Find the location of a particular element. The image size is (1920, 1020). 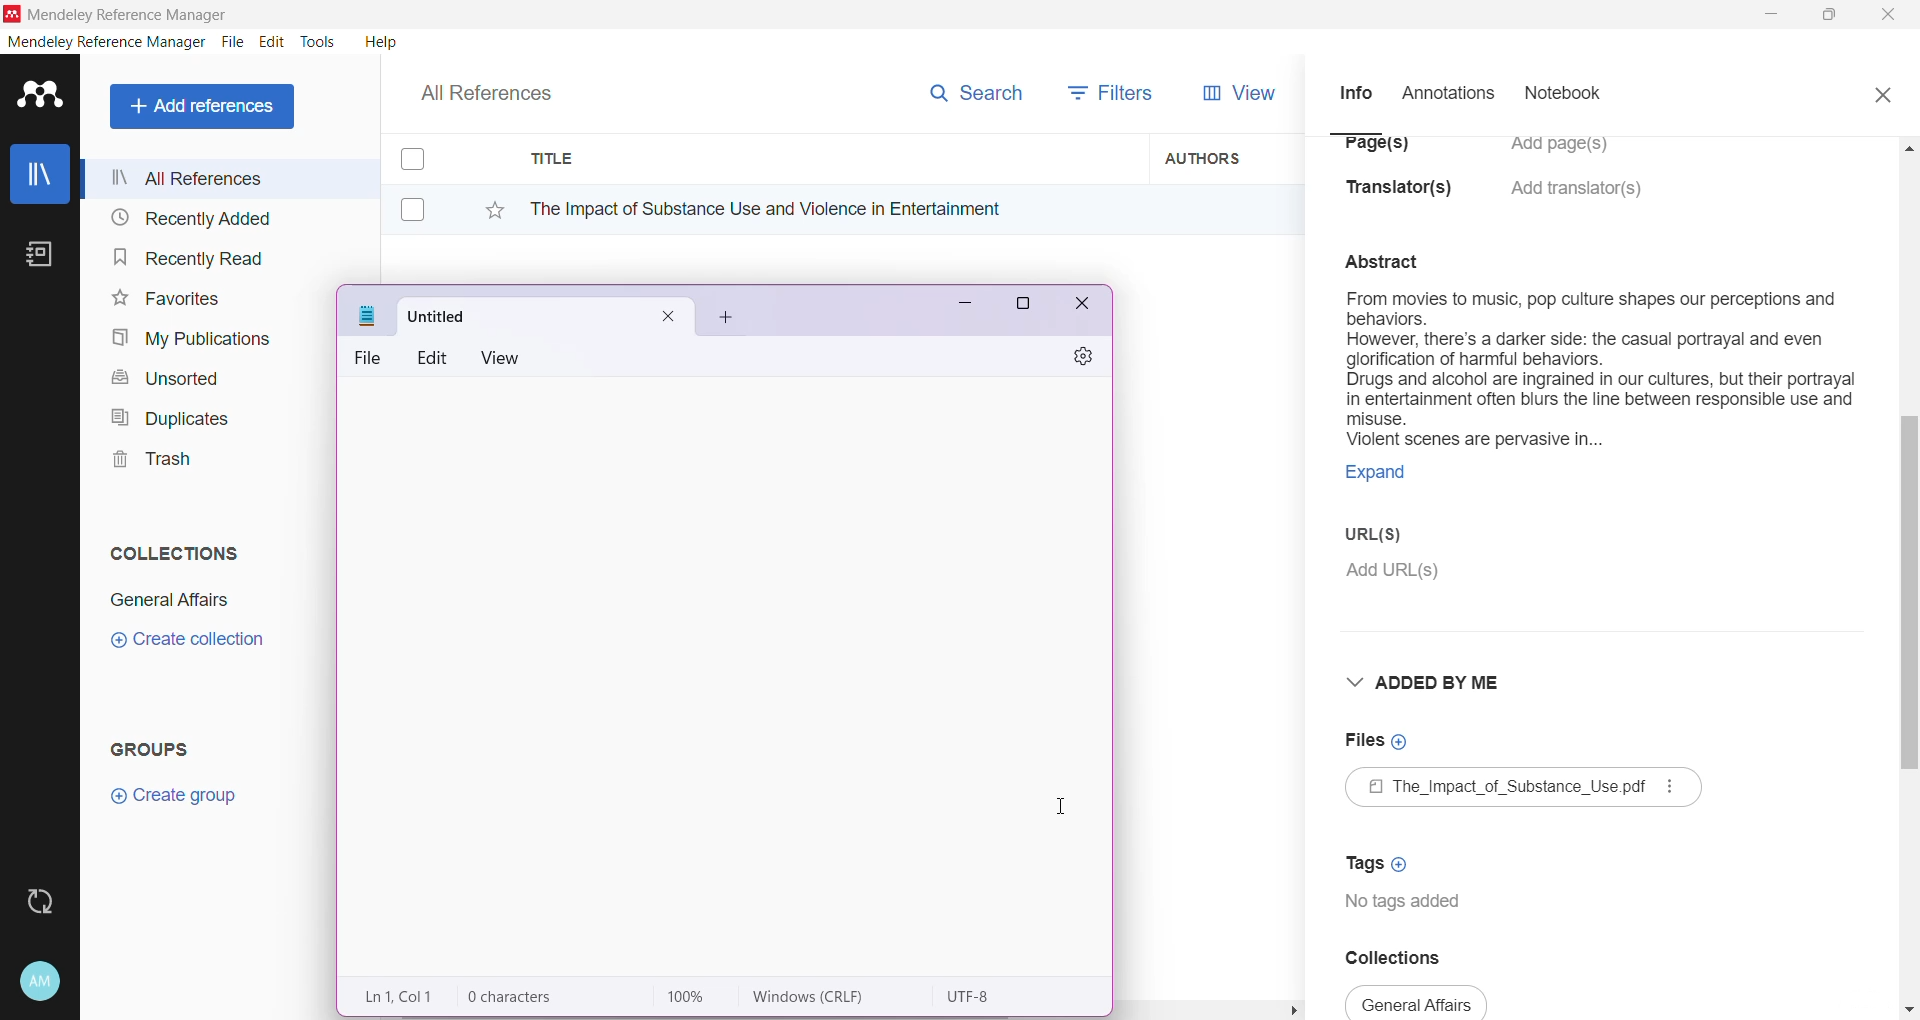

Add New Tab is located at coordinates (727, 318).